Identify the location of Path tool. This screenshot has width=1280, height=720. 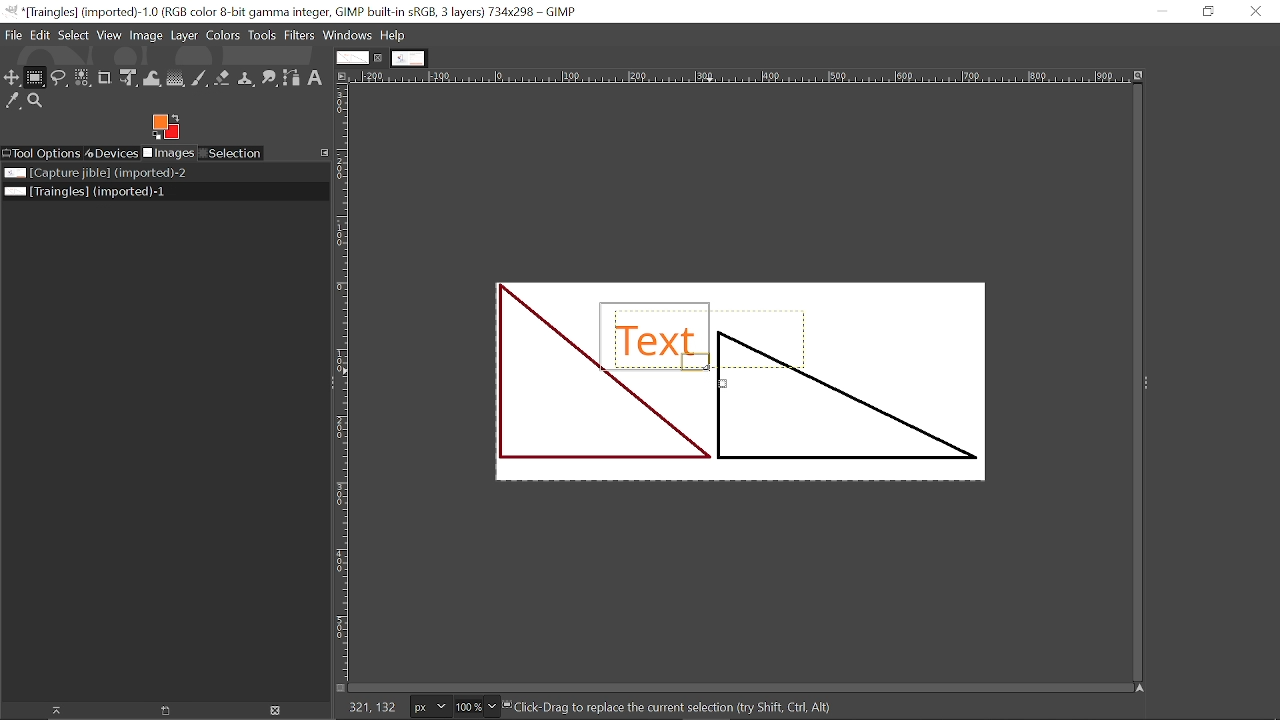
(292, 79).